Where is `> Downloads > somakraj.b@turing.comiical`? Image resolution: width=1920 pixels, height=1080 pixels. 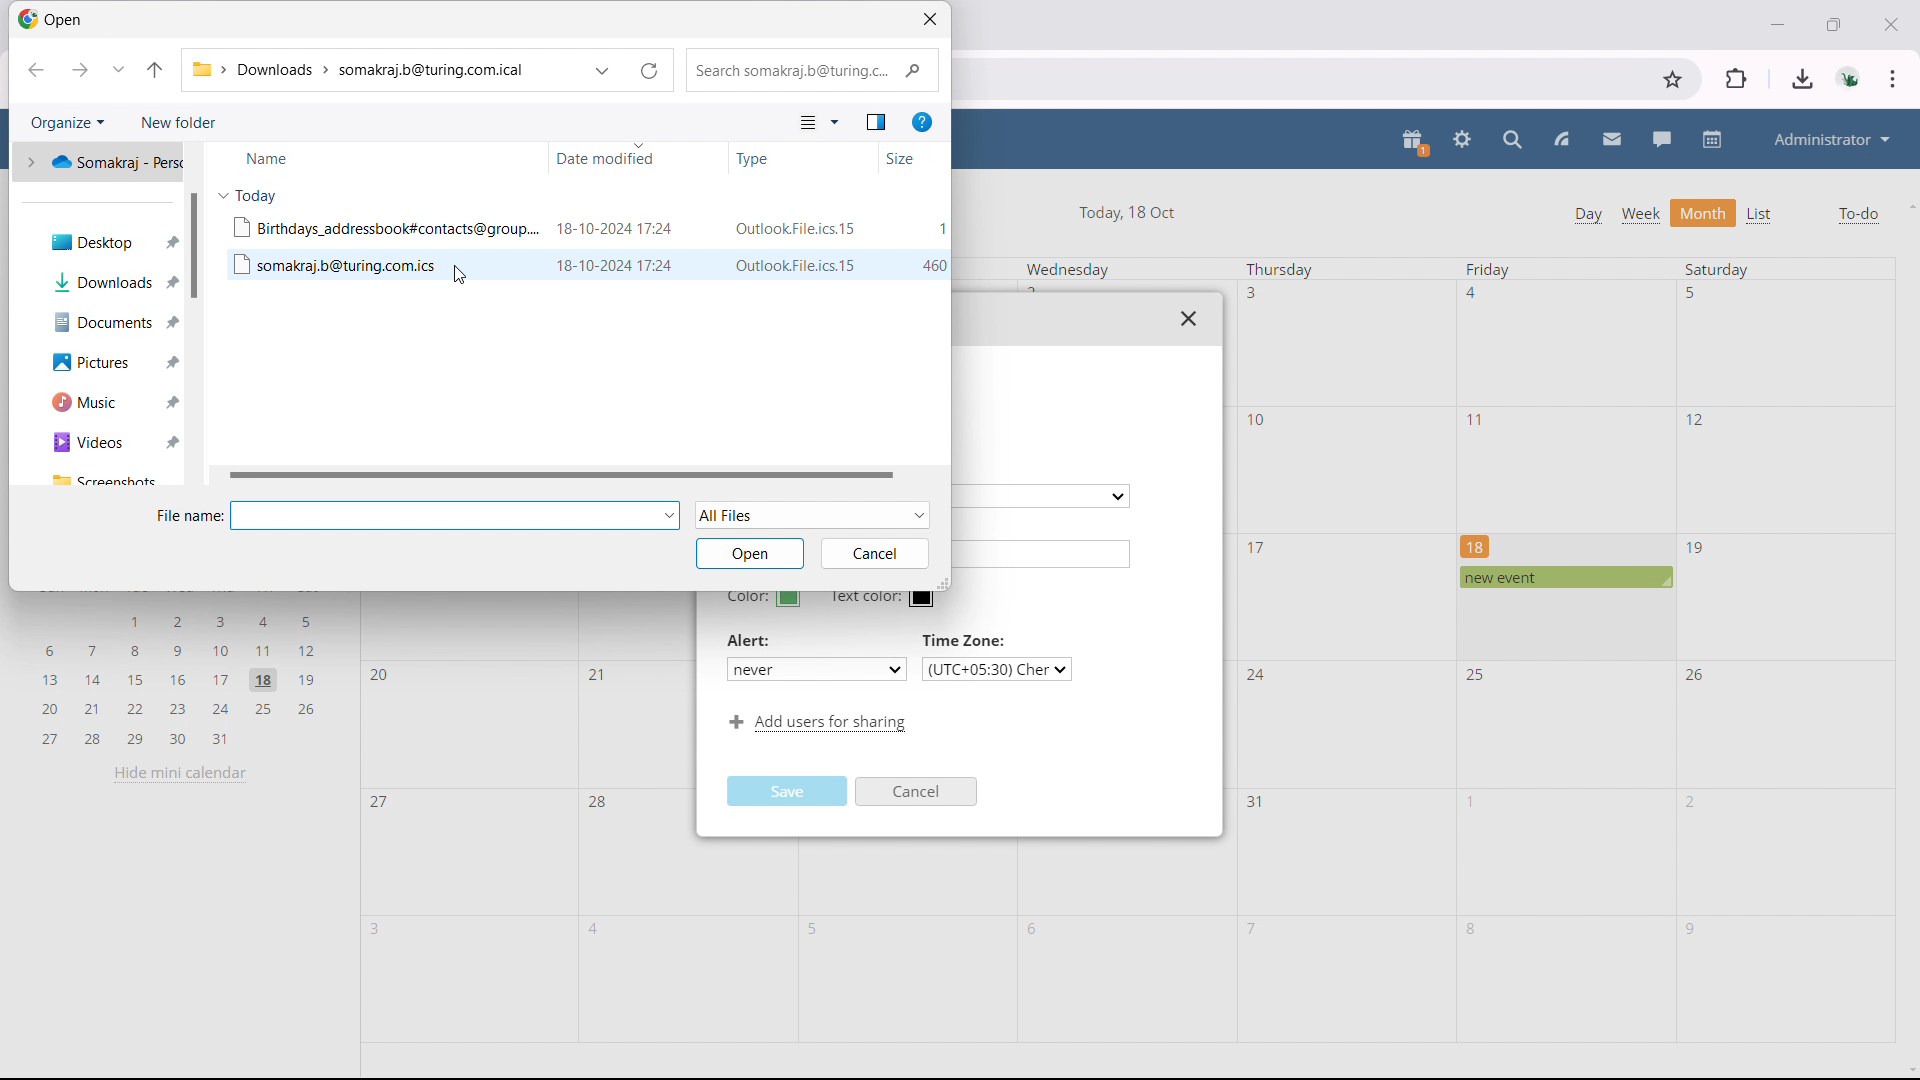 > Downloads > somakraj.b@turing.comiical is located at coordinates (364, 71).